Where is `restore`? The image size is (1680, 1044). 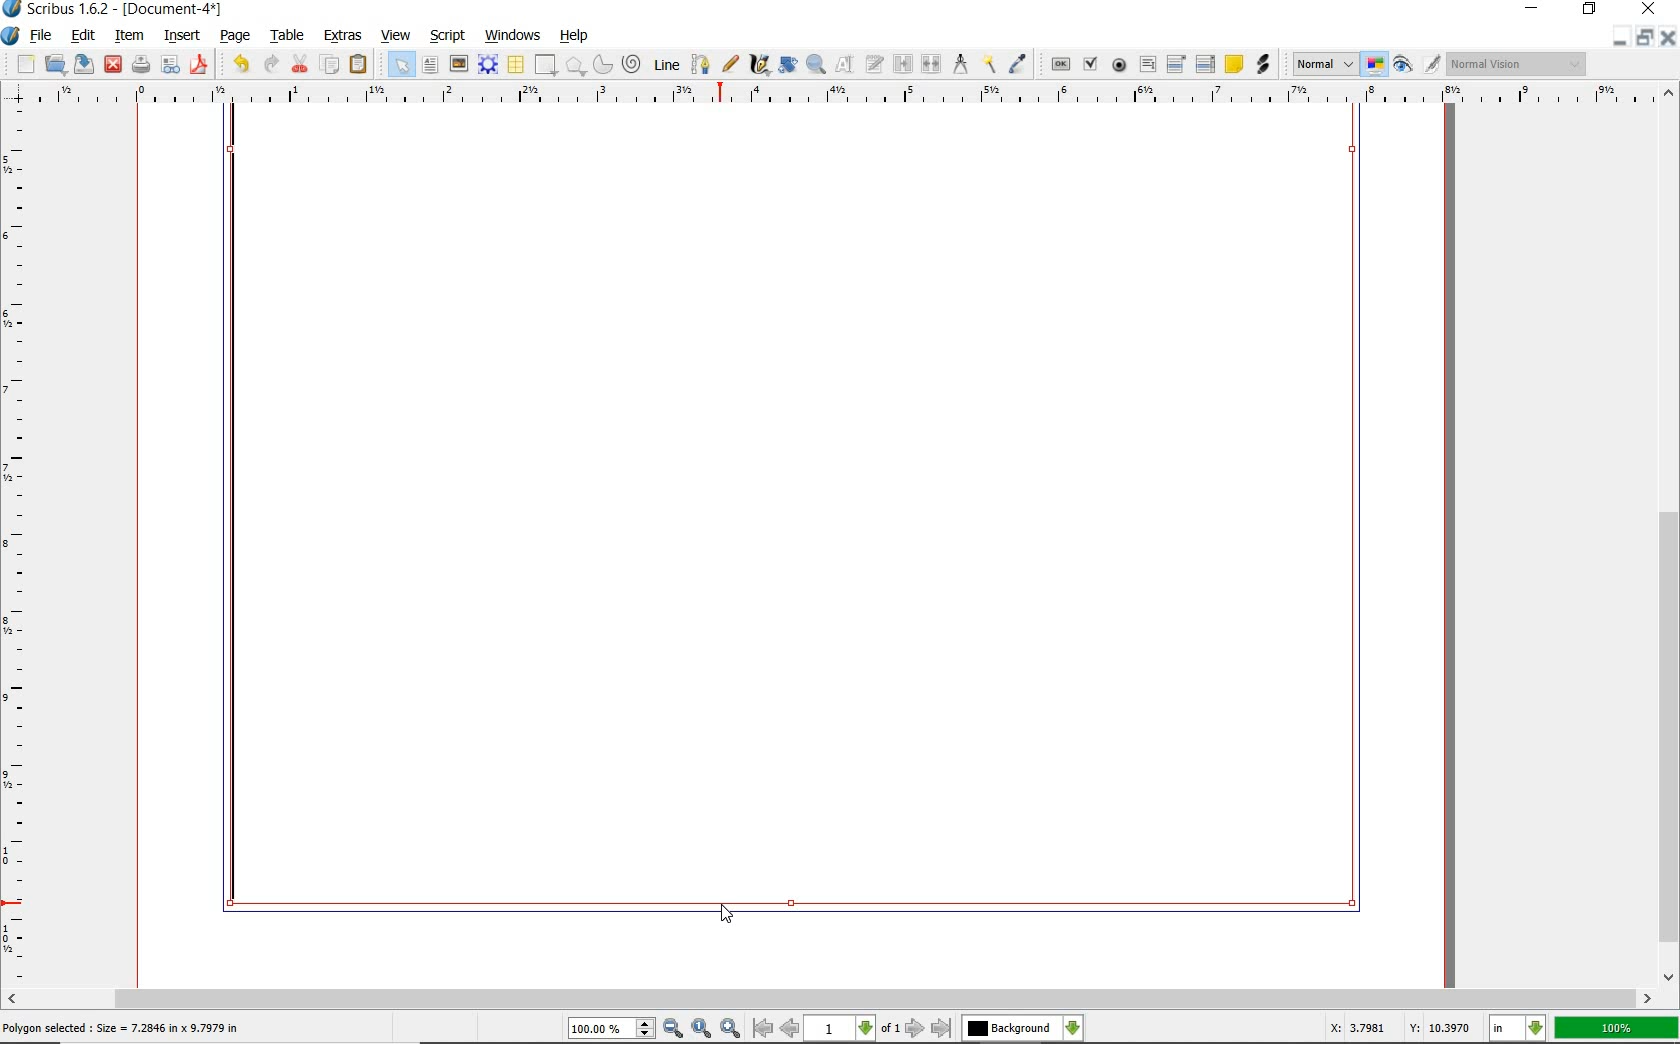
restore is located at coordinates (1589, 11).